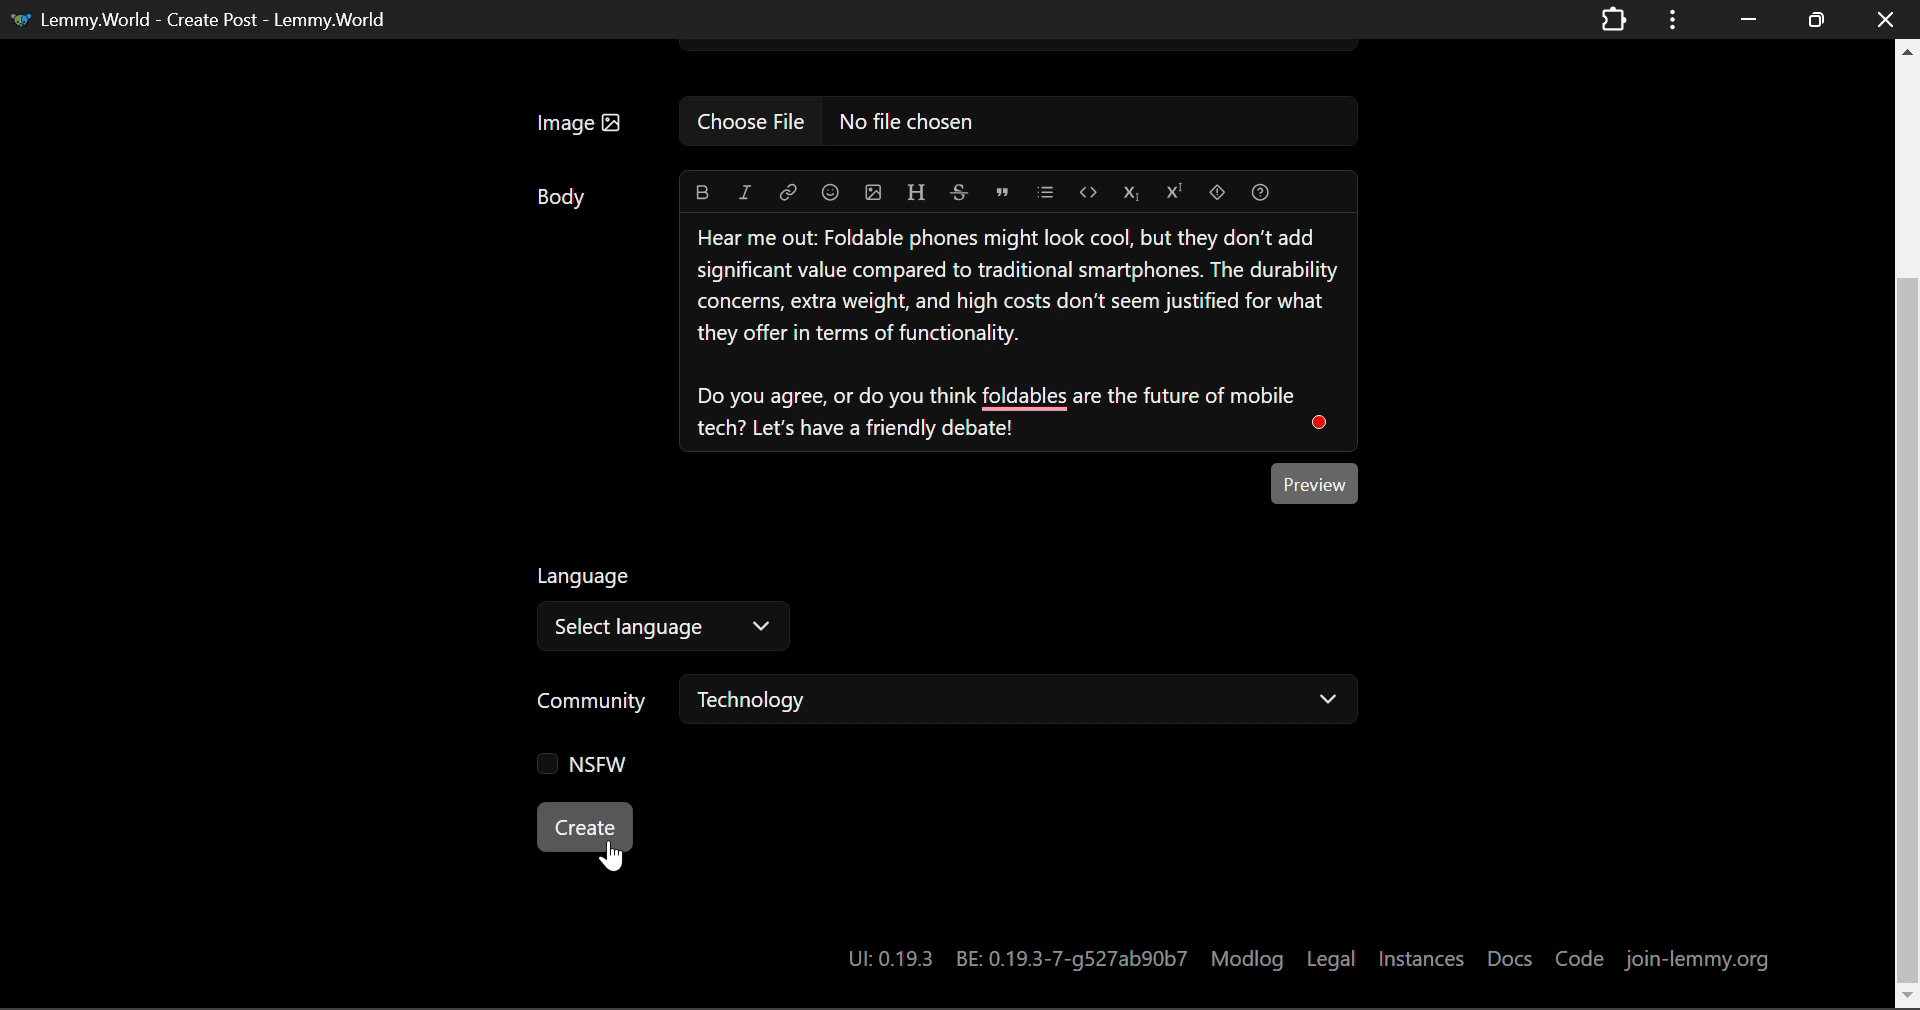 The width and height of the screenshot is (1920, 1010). What do you see at coordinates (1423, 954) in the screenshot?
I see `Instances` at bounding box center [1423, 954].